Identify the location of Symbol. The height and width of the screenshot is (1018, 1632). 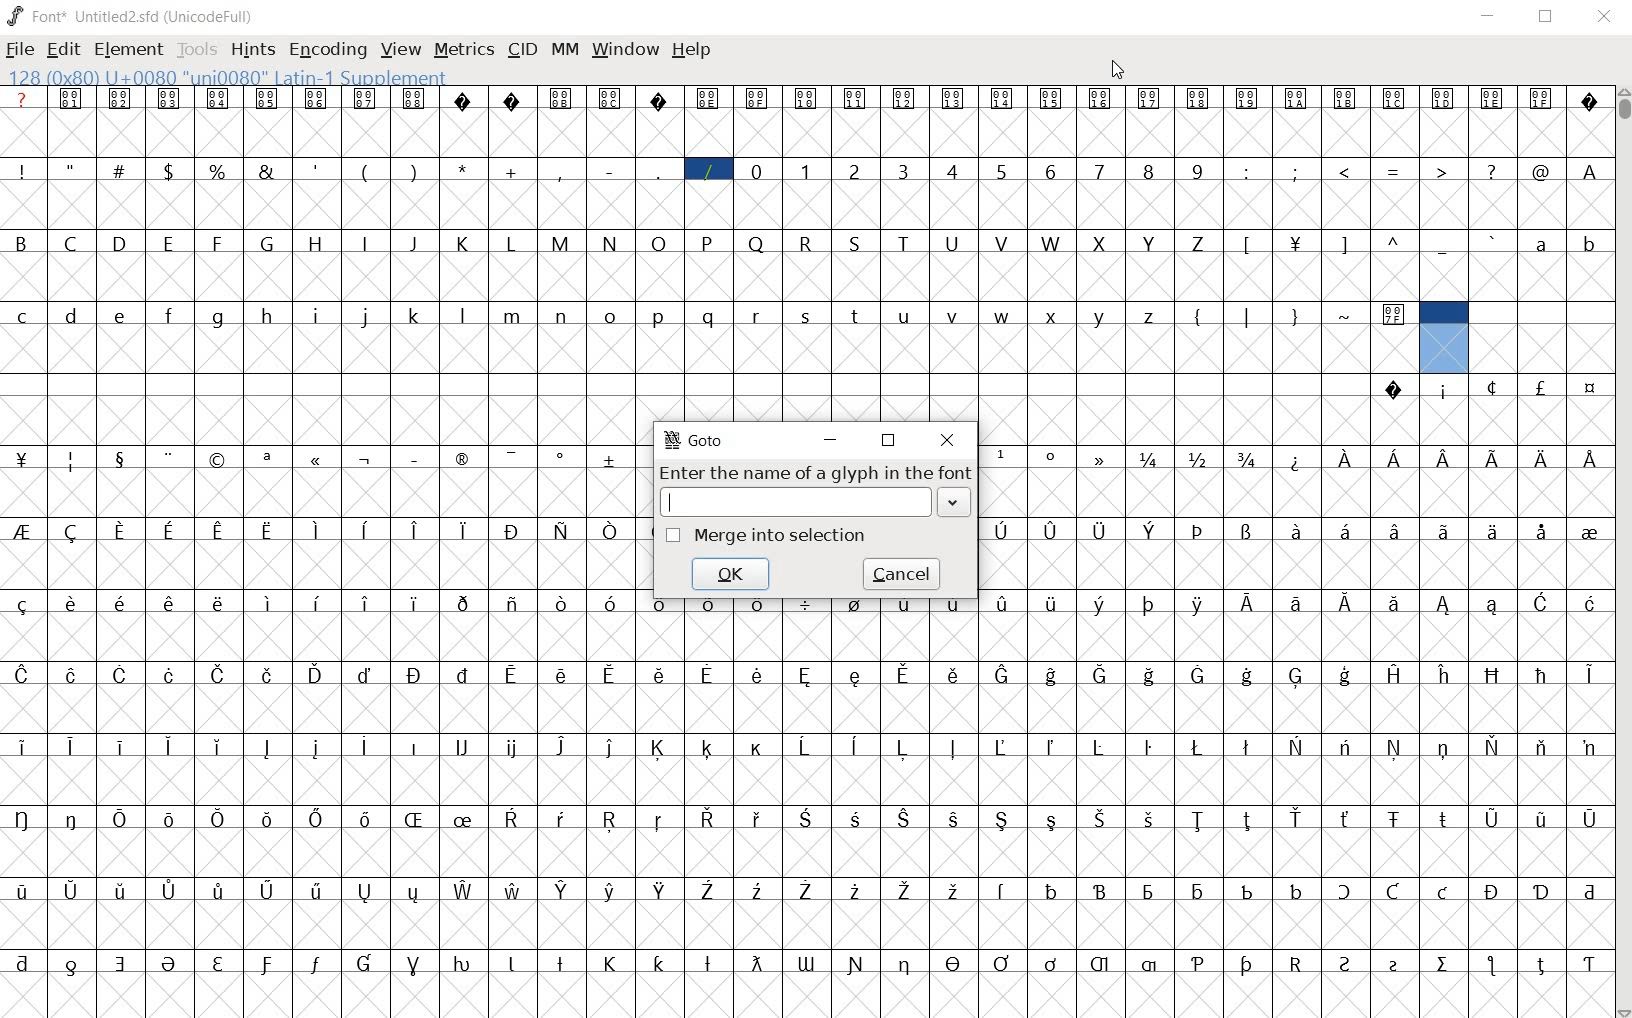
(1004, 963).